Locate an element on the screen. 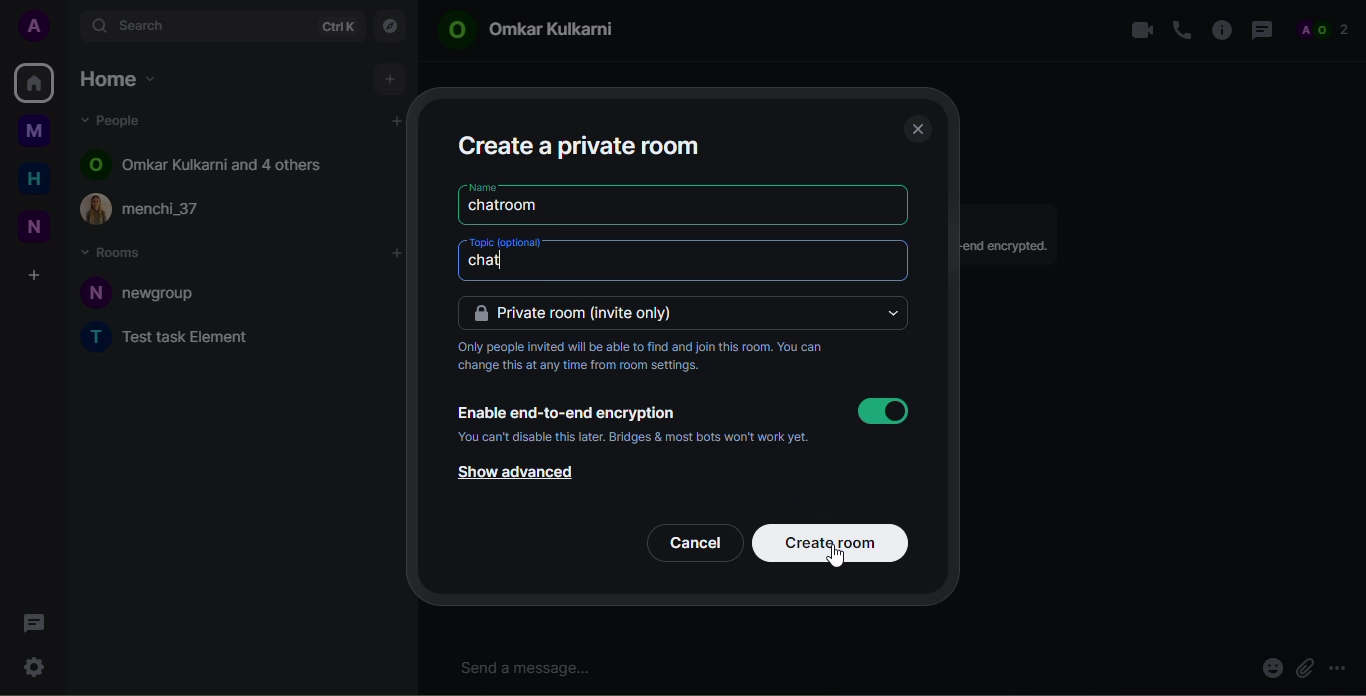 This screenshot has width=1366, height=696. home is located at coordinates (34, 81).